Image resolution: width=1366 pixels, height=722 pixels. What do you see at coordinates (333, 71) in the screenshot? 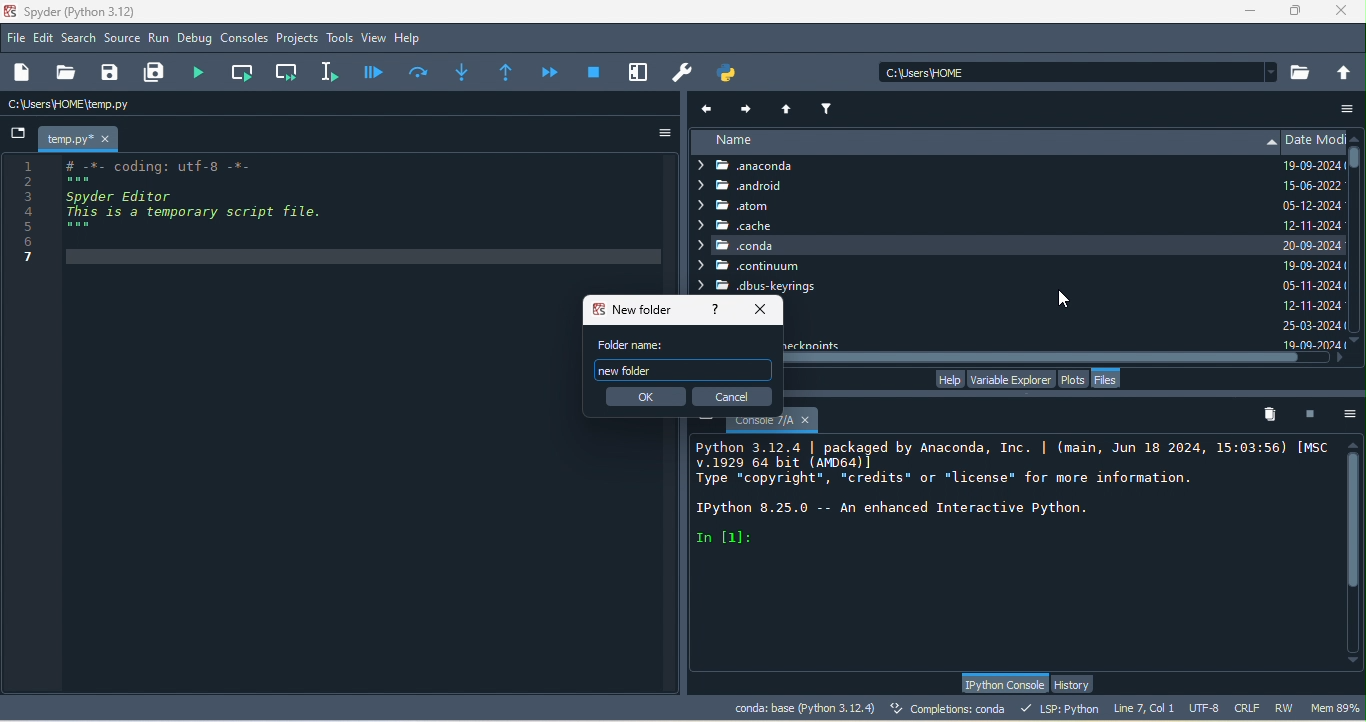
I see `current line` at bounding box center [333, 71].